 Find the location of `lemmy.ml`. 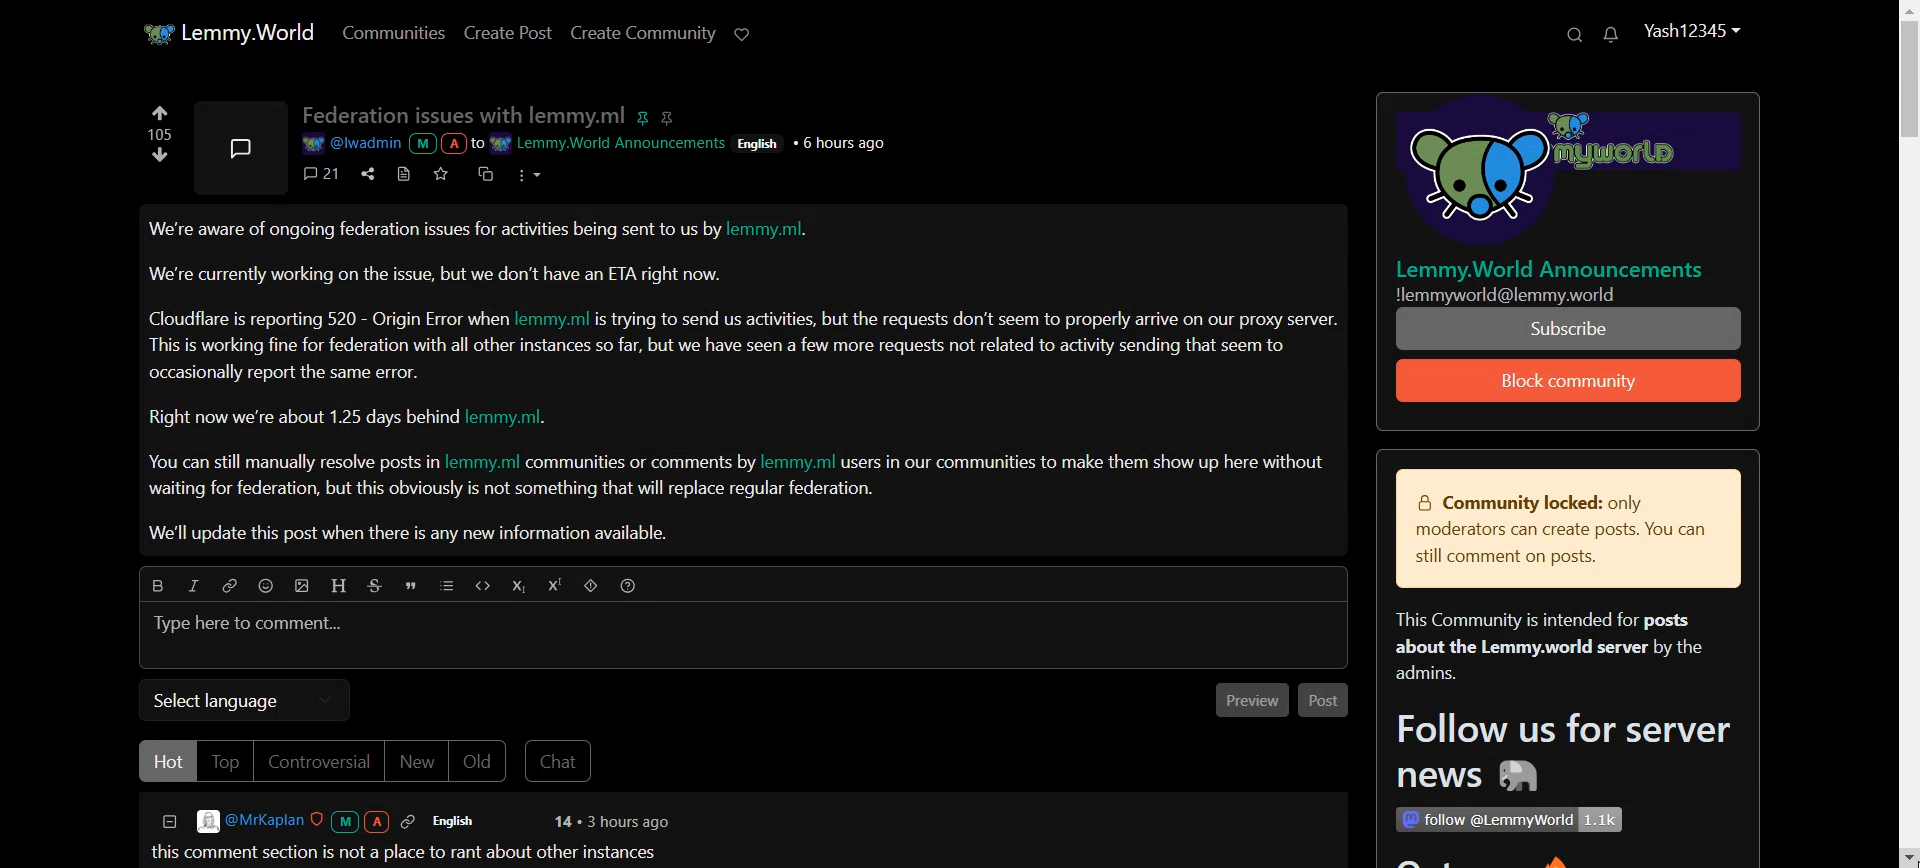

lemmy.ml is located at coordinates (550, 319).